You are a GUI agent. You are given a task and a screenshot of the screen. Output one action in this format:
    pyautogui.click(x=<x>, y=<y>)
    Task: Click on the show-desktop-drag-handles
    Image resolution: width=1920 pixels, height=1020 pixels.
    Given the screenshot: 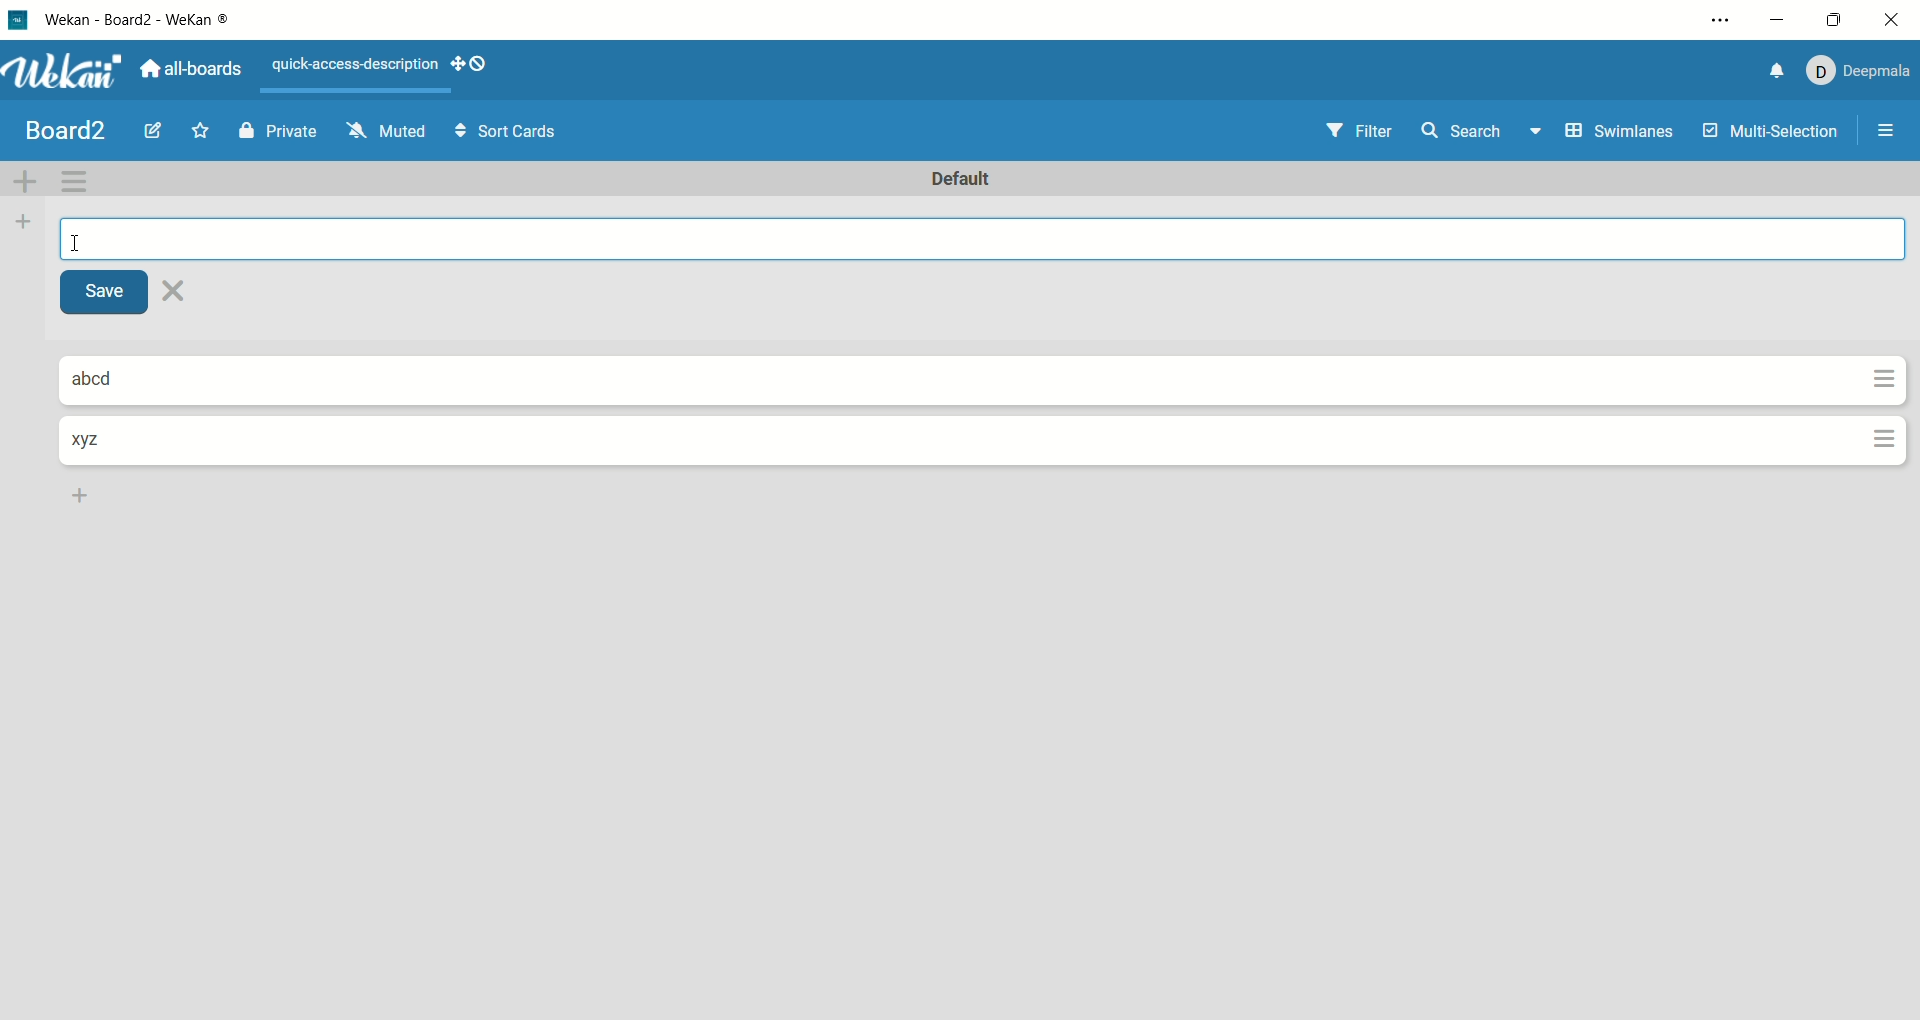 What is the action you would take?
    pyautogui.click(x=477, y=66)
    